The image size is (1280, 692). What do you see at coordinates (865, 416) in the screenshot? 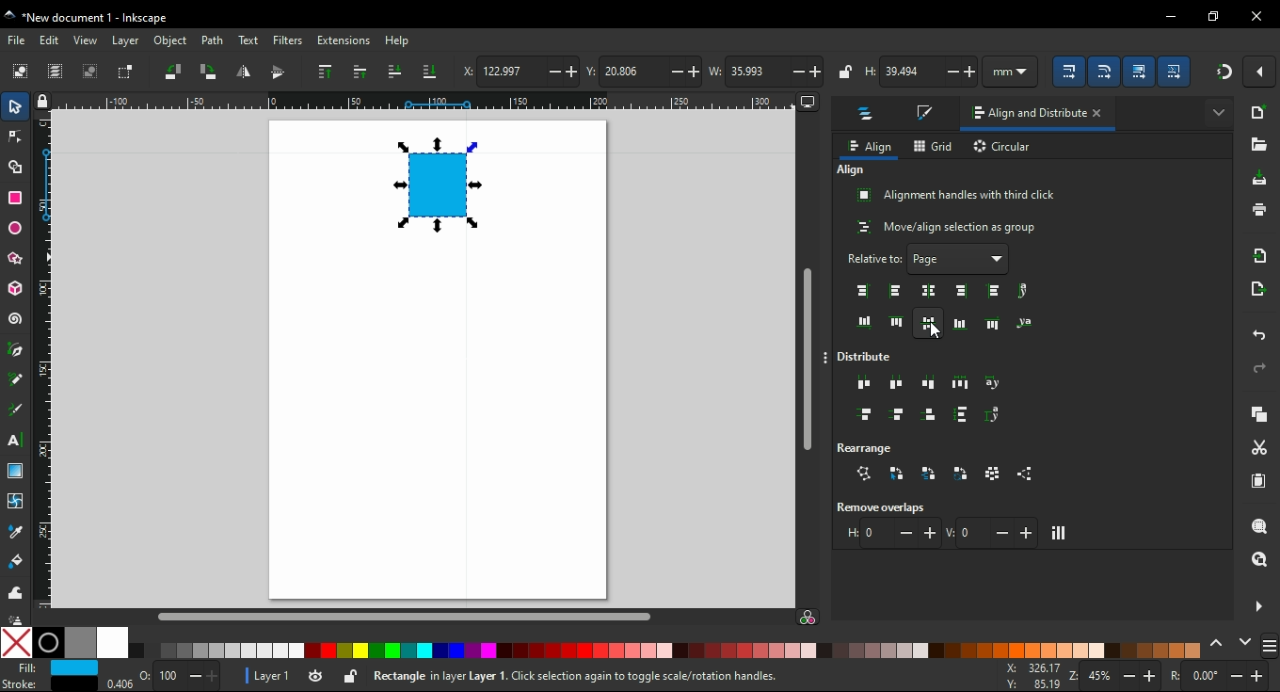
I see `distribute vertically with even spacing between top edges` at bounding box center [865, 416].